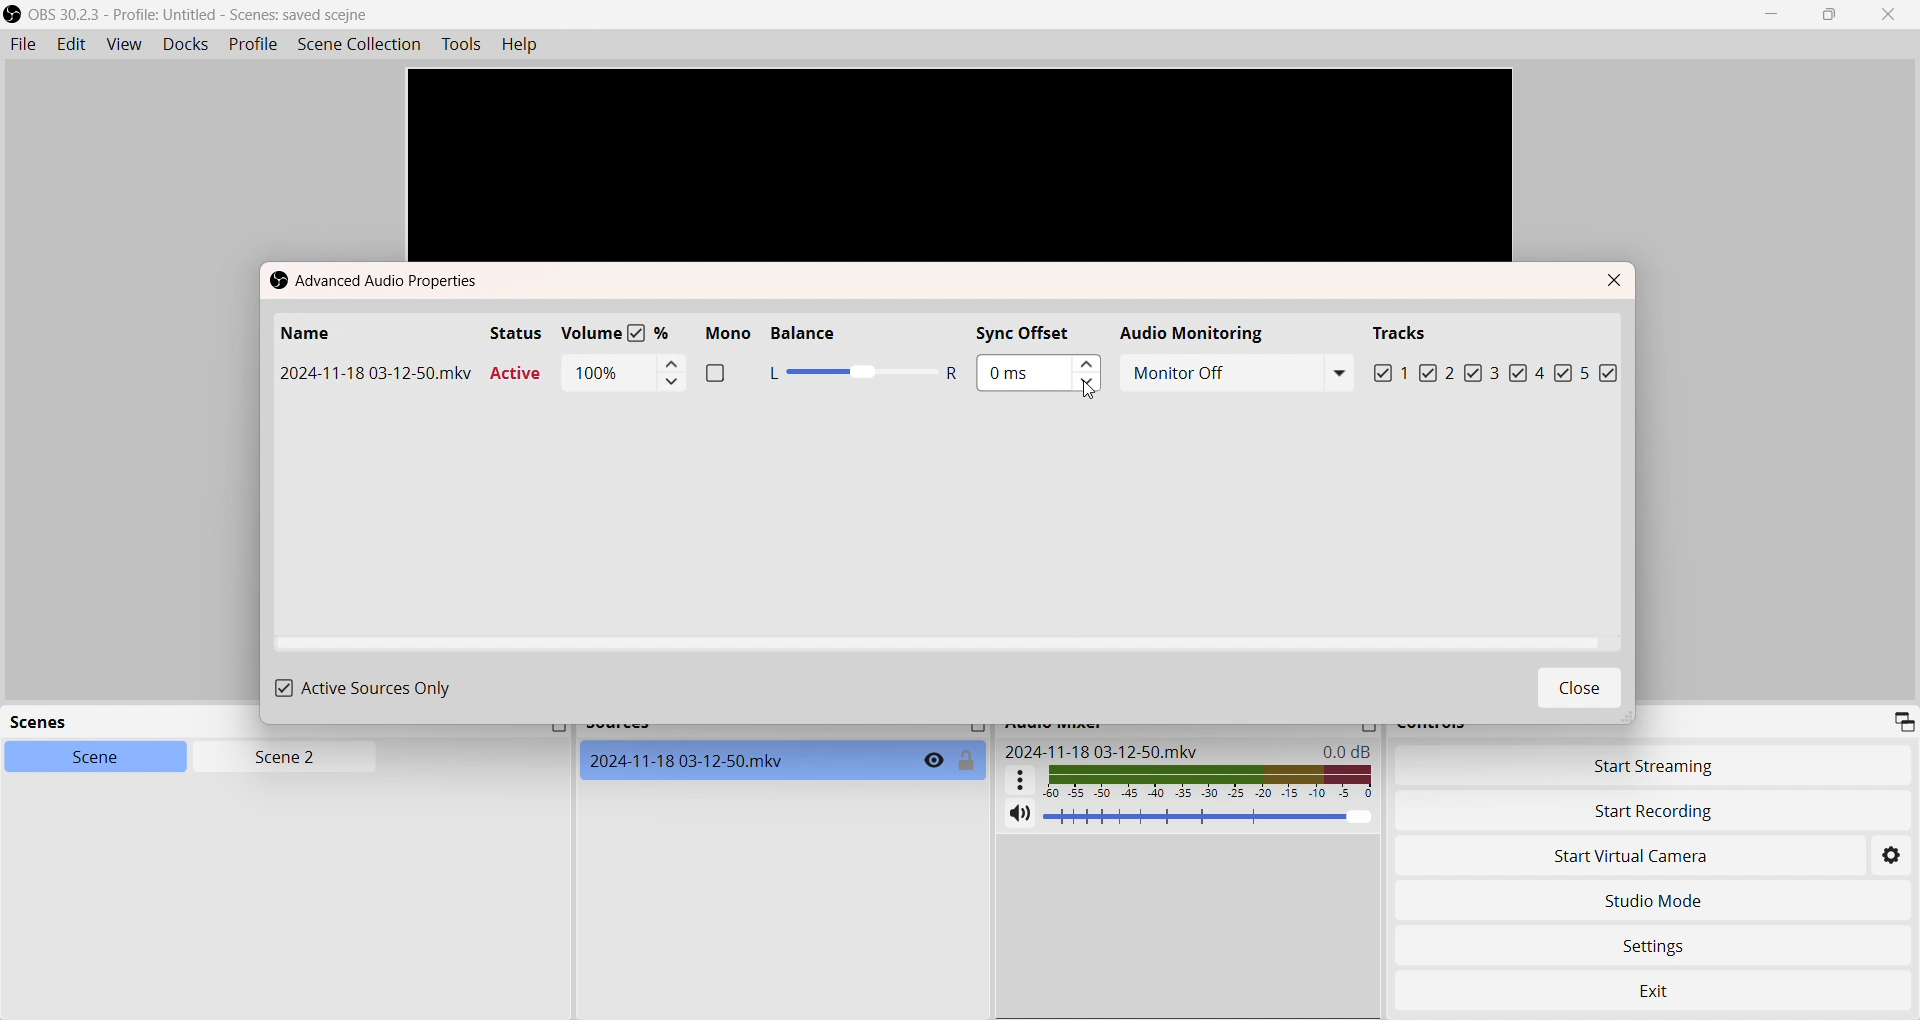 The width and height of the screenshot is (1920, 1020). Describe the element at coordinates (1553, 372) in the screenshot. I see `4` at that location.